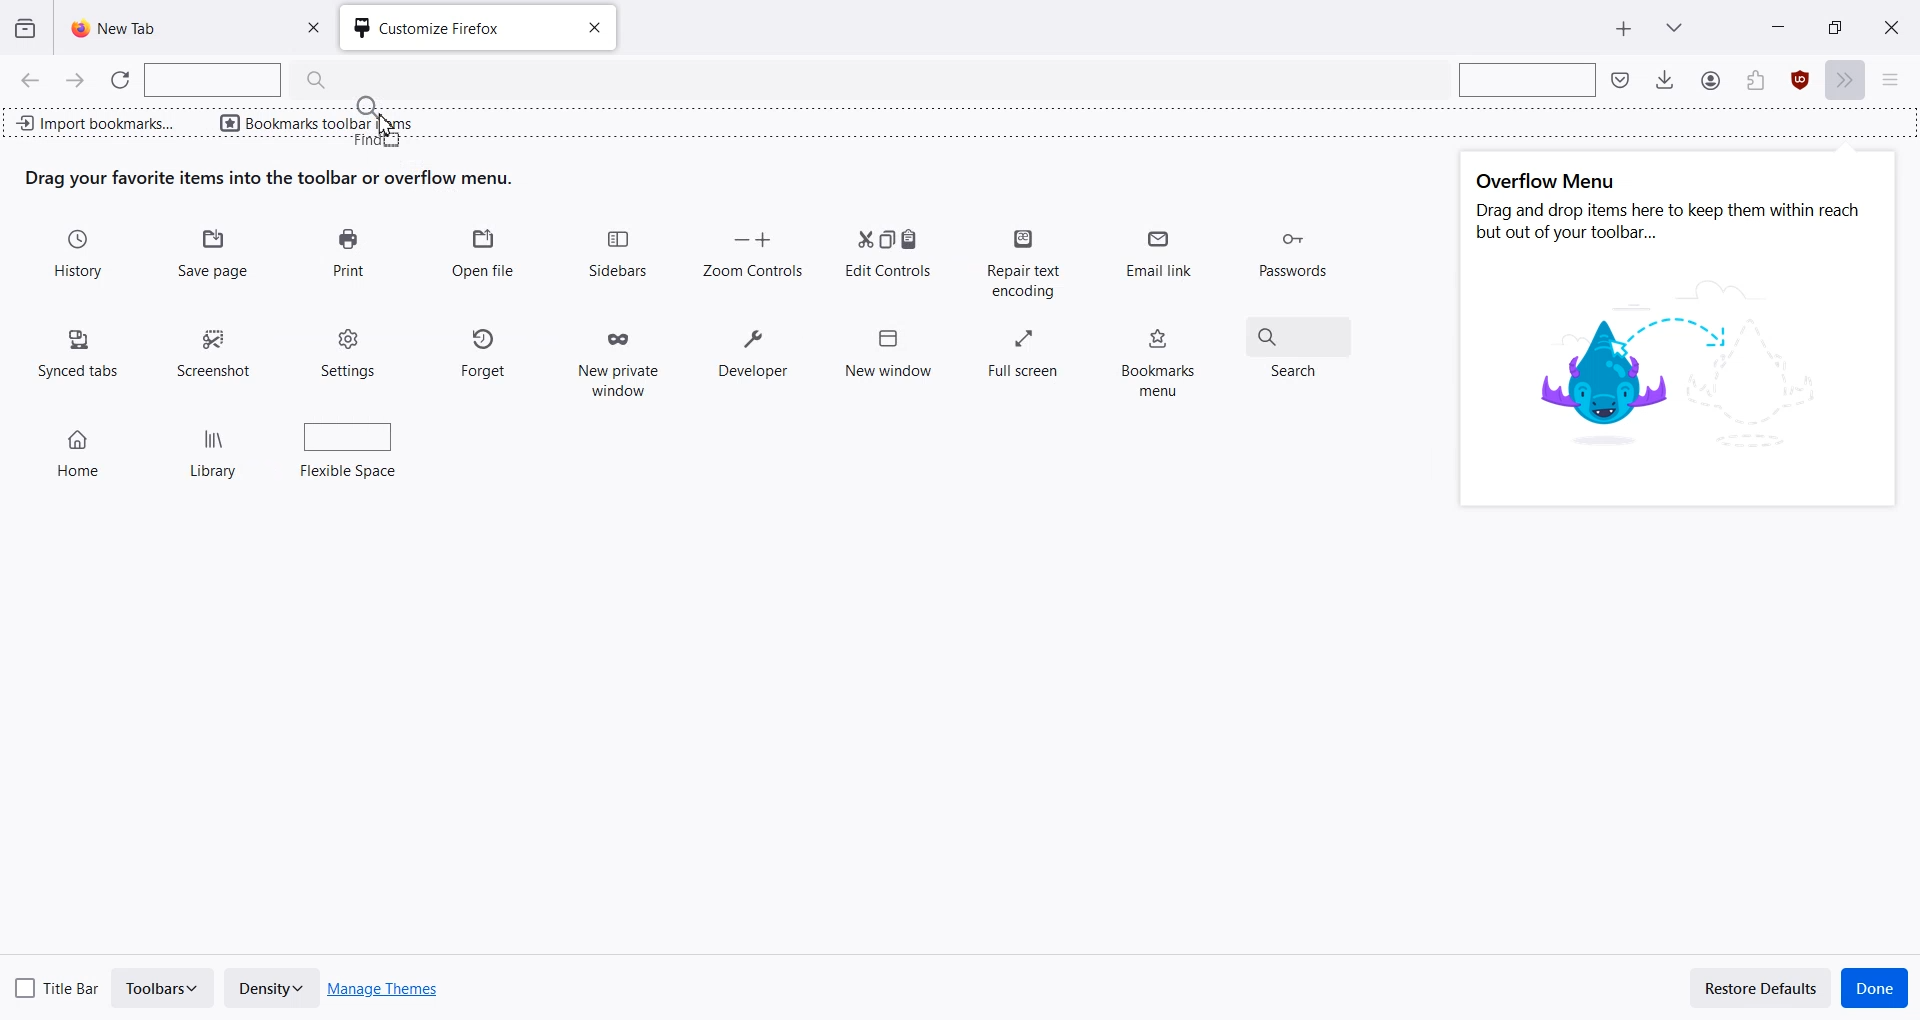  What do you see at coordinates (1849, 81) in the screenshot?
I see `More tools` at bounding box center [1849, 81].